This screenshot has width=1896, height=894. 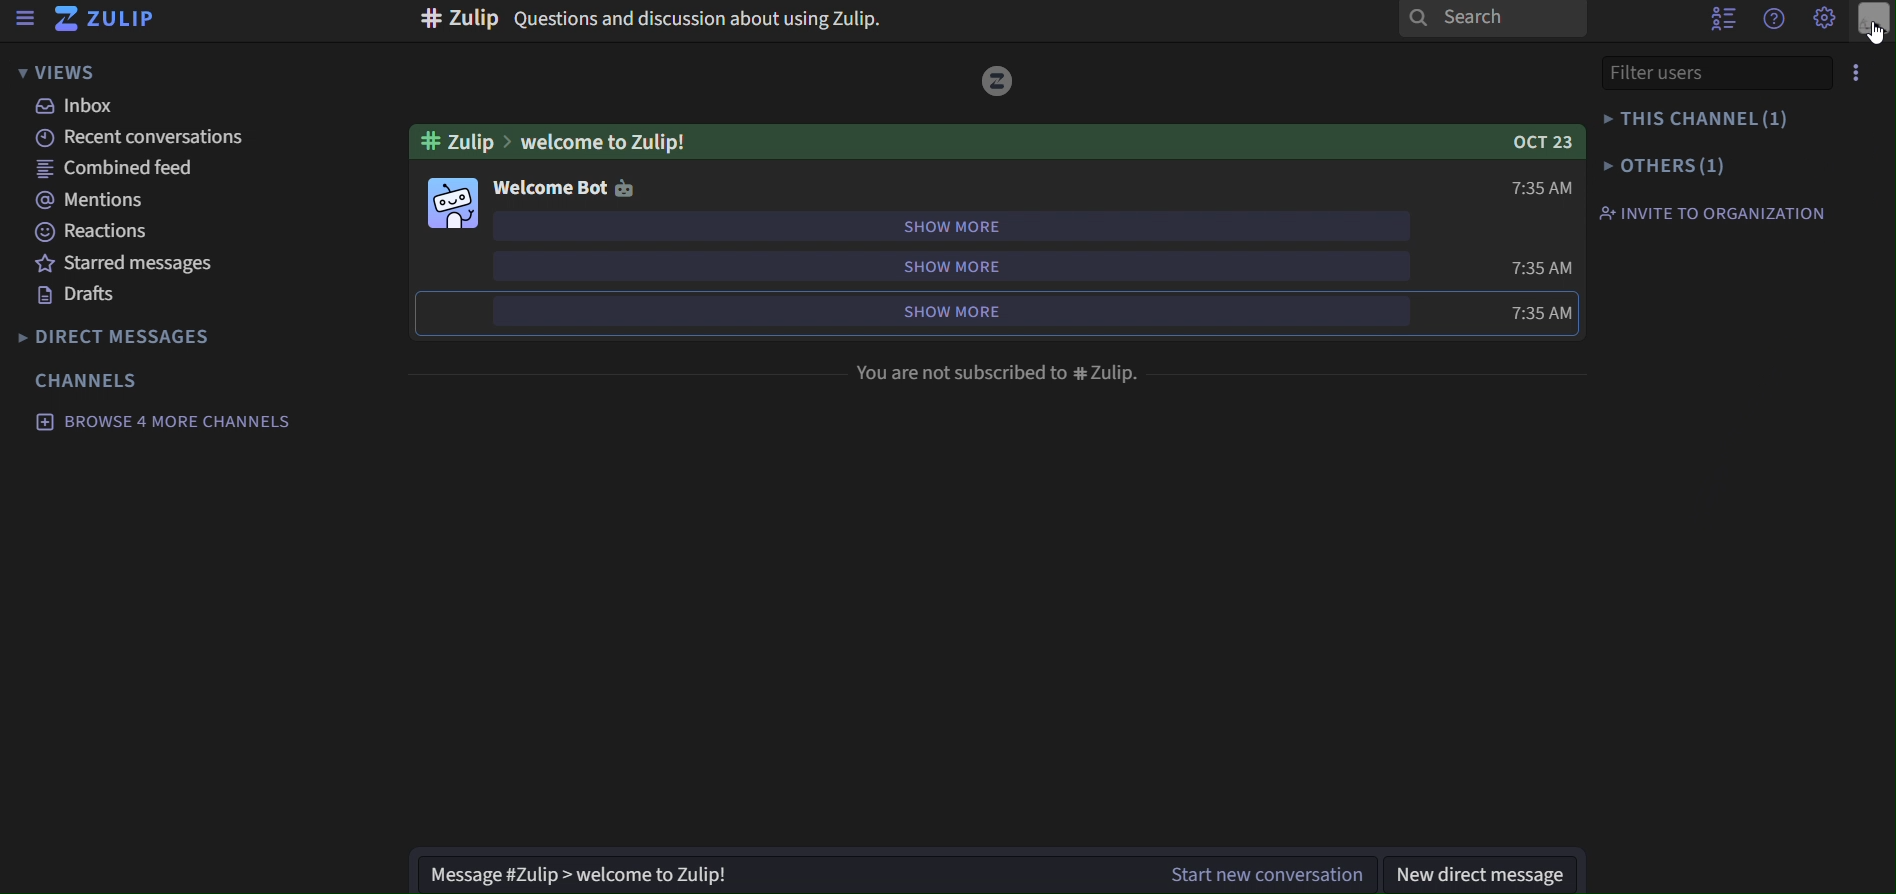 I want to click on search, so click(x=1493, y=20).